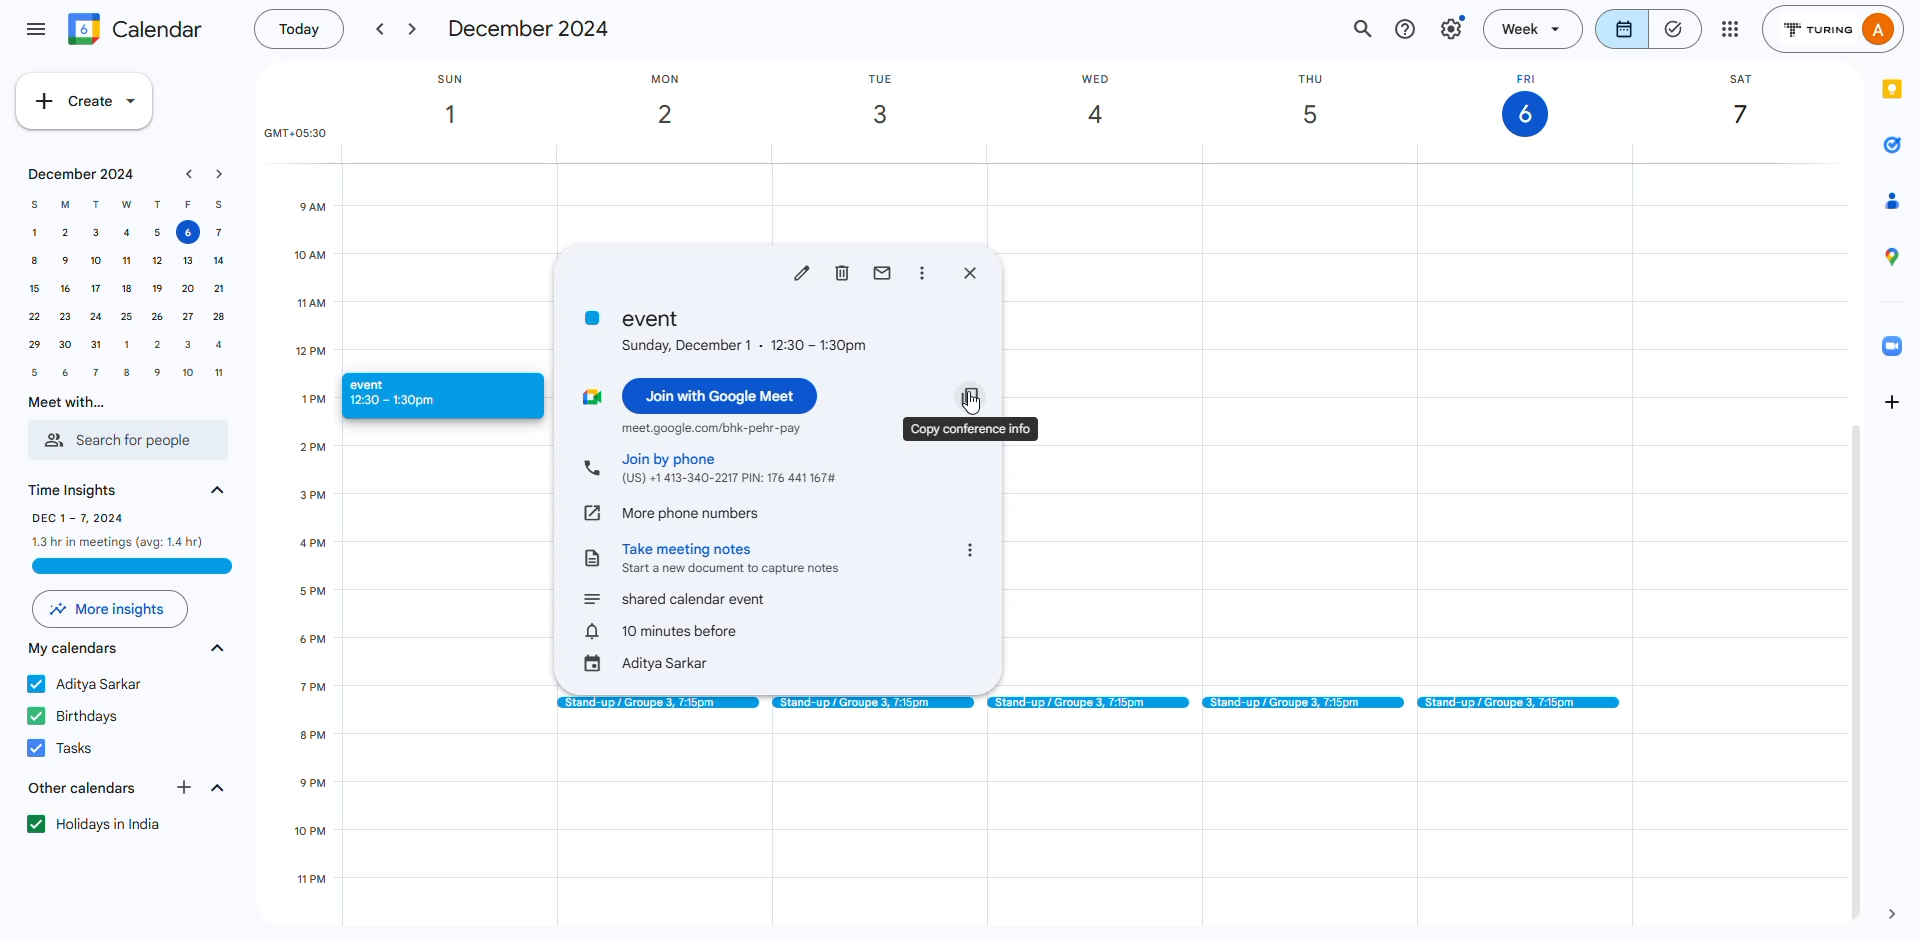 The width and height of the screenshot is (1920, 940). I want to click on time, so click(324, 663).